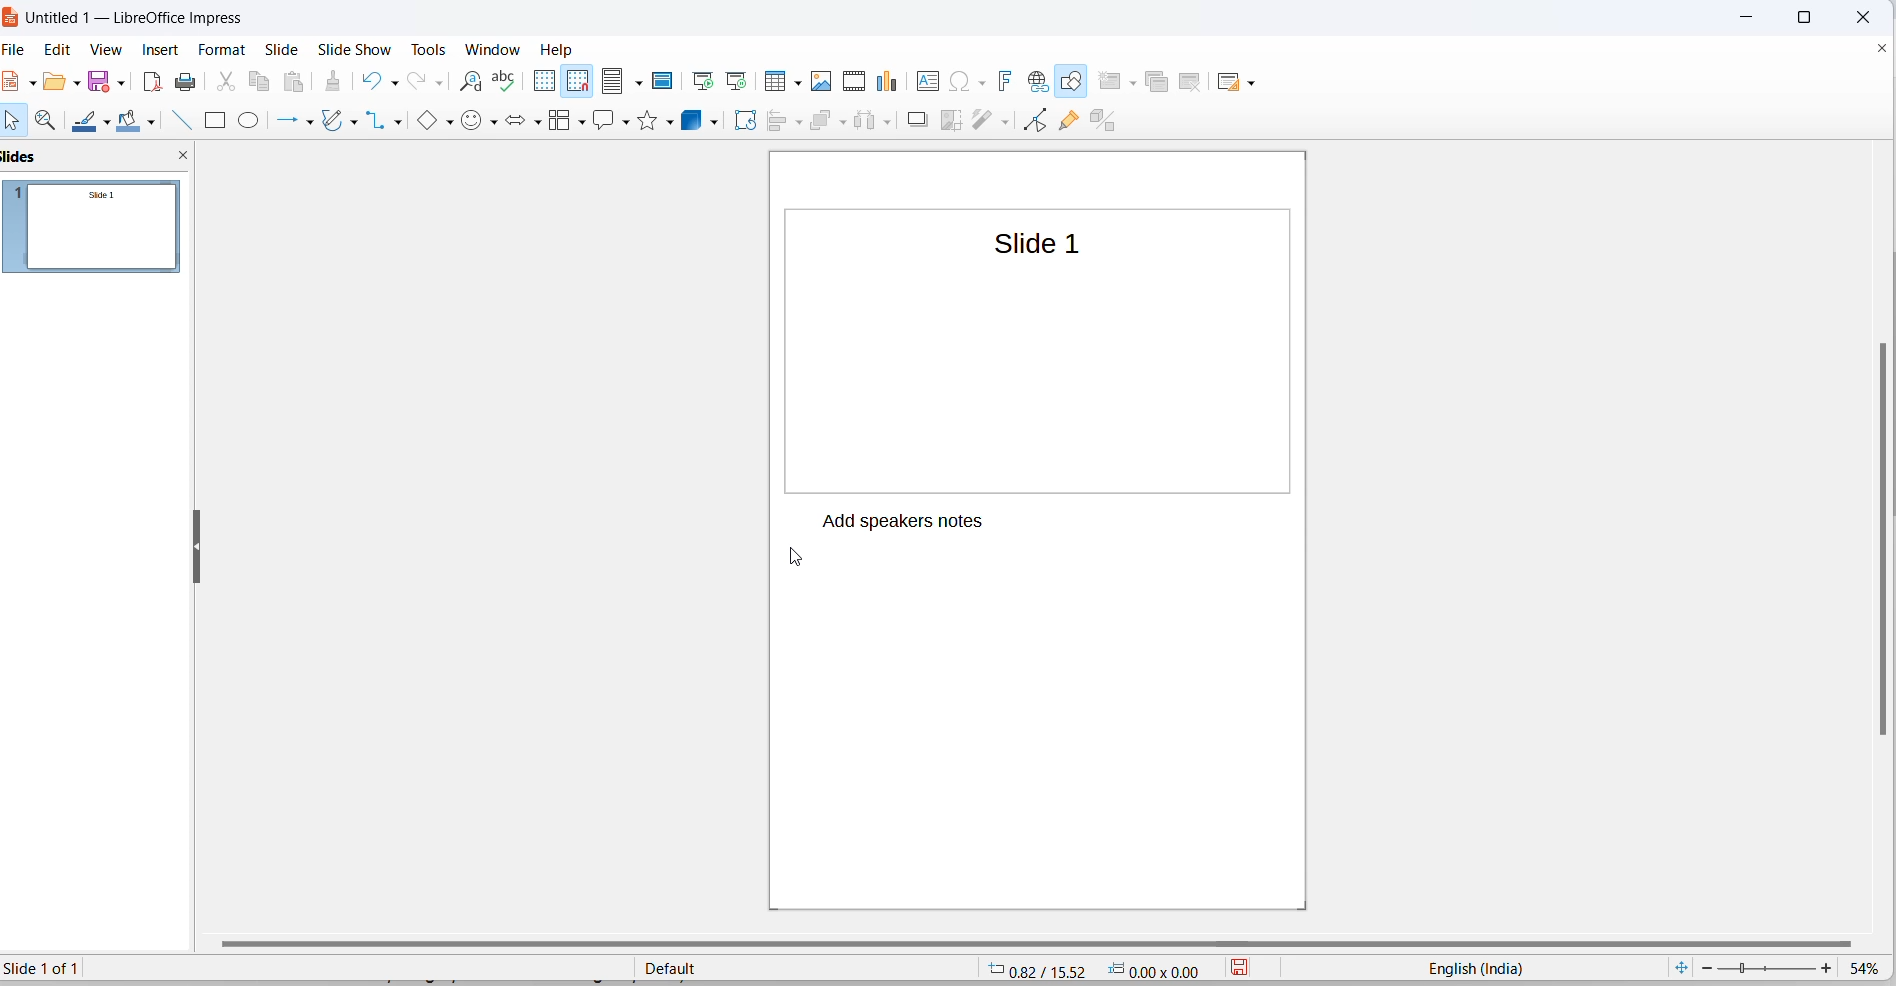 The height and width of the screenshot is (986, 1896). Describe the element at coordinates (959, 82) in the screenshot. I see `insert special characters` at that location.